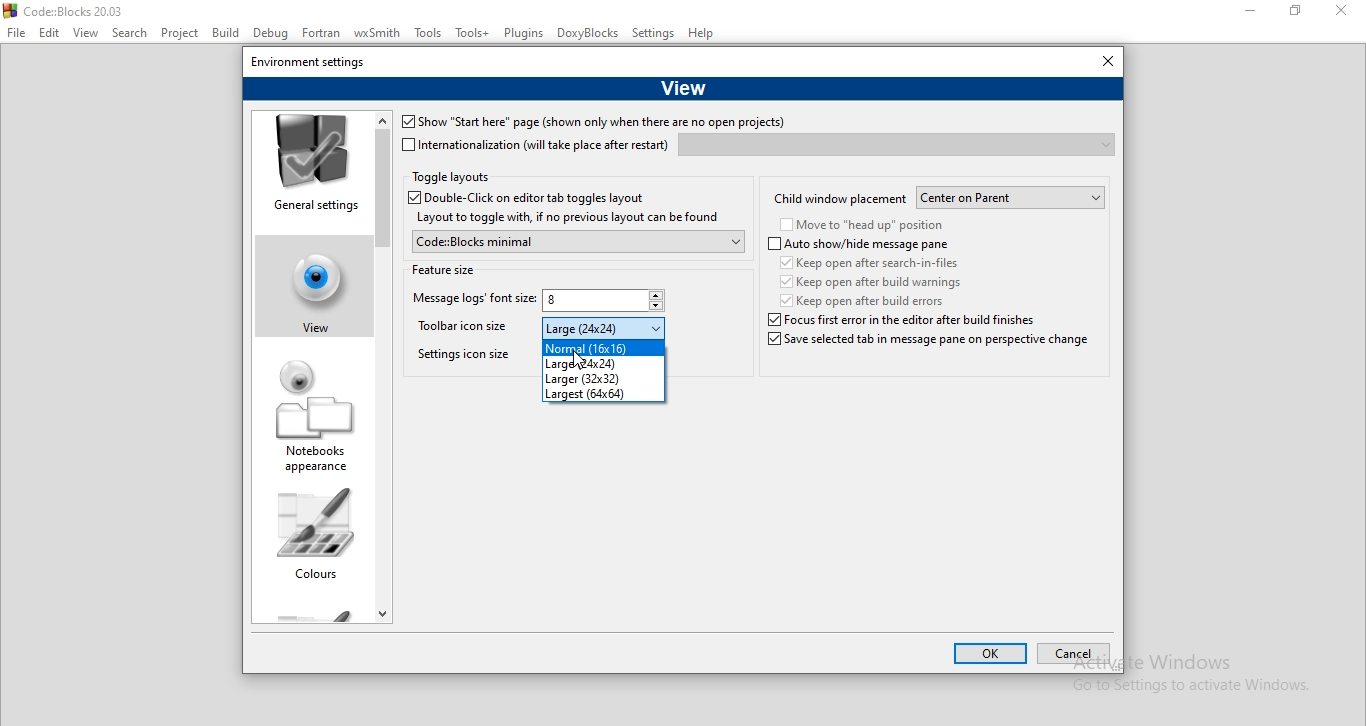 The width and height of the screenshot is (1366, 726). I want to click on 8, so click(605, 302).